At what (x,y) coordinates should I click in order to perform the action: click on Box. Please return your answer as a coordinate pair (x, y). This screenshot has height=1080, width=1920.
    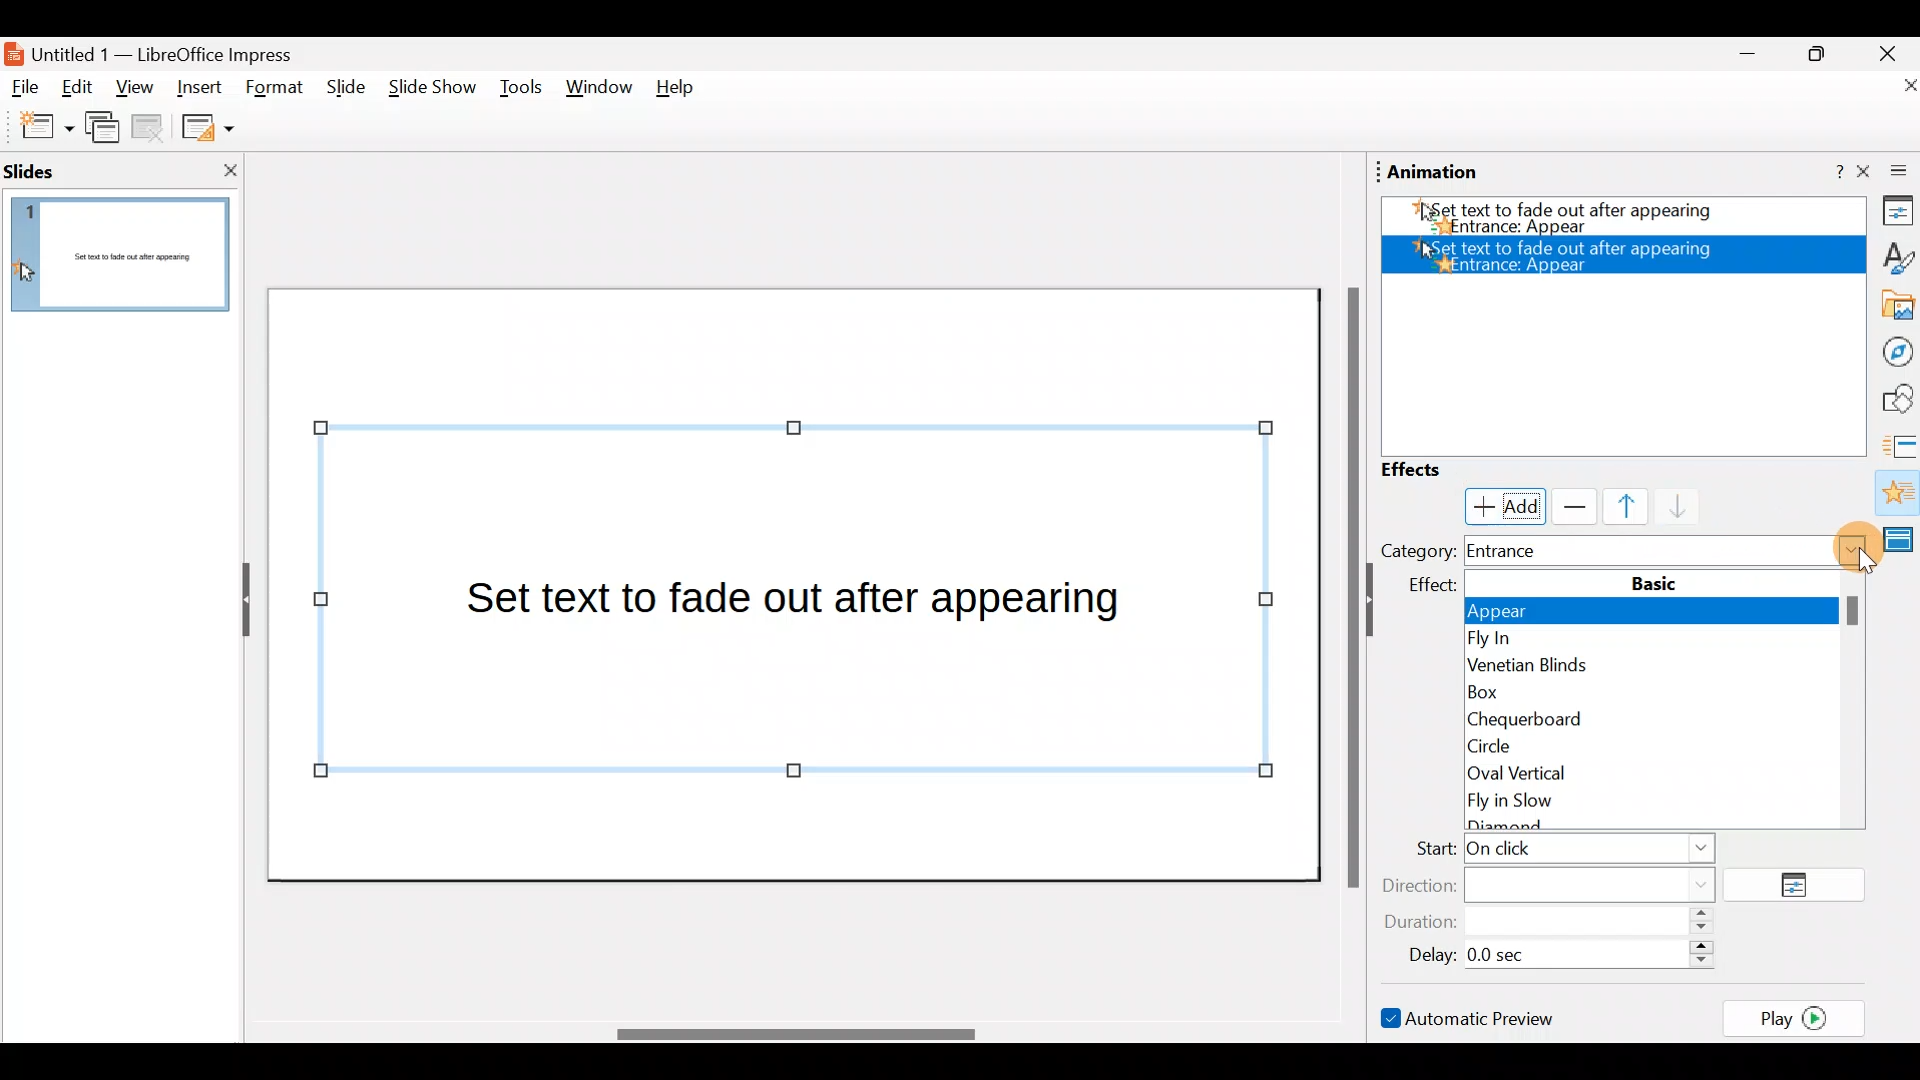
    Looking at the image, I should click on (1644, 692).